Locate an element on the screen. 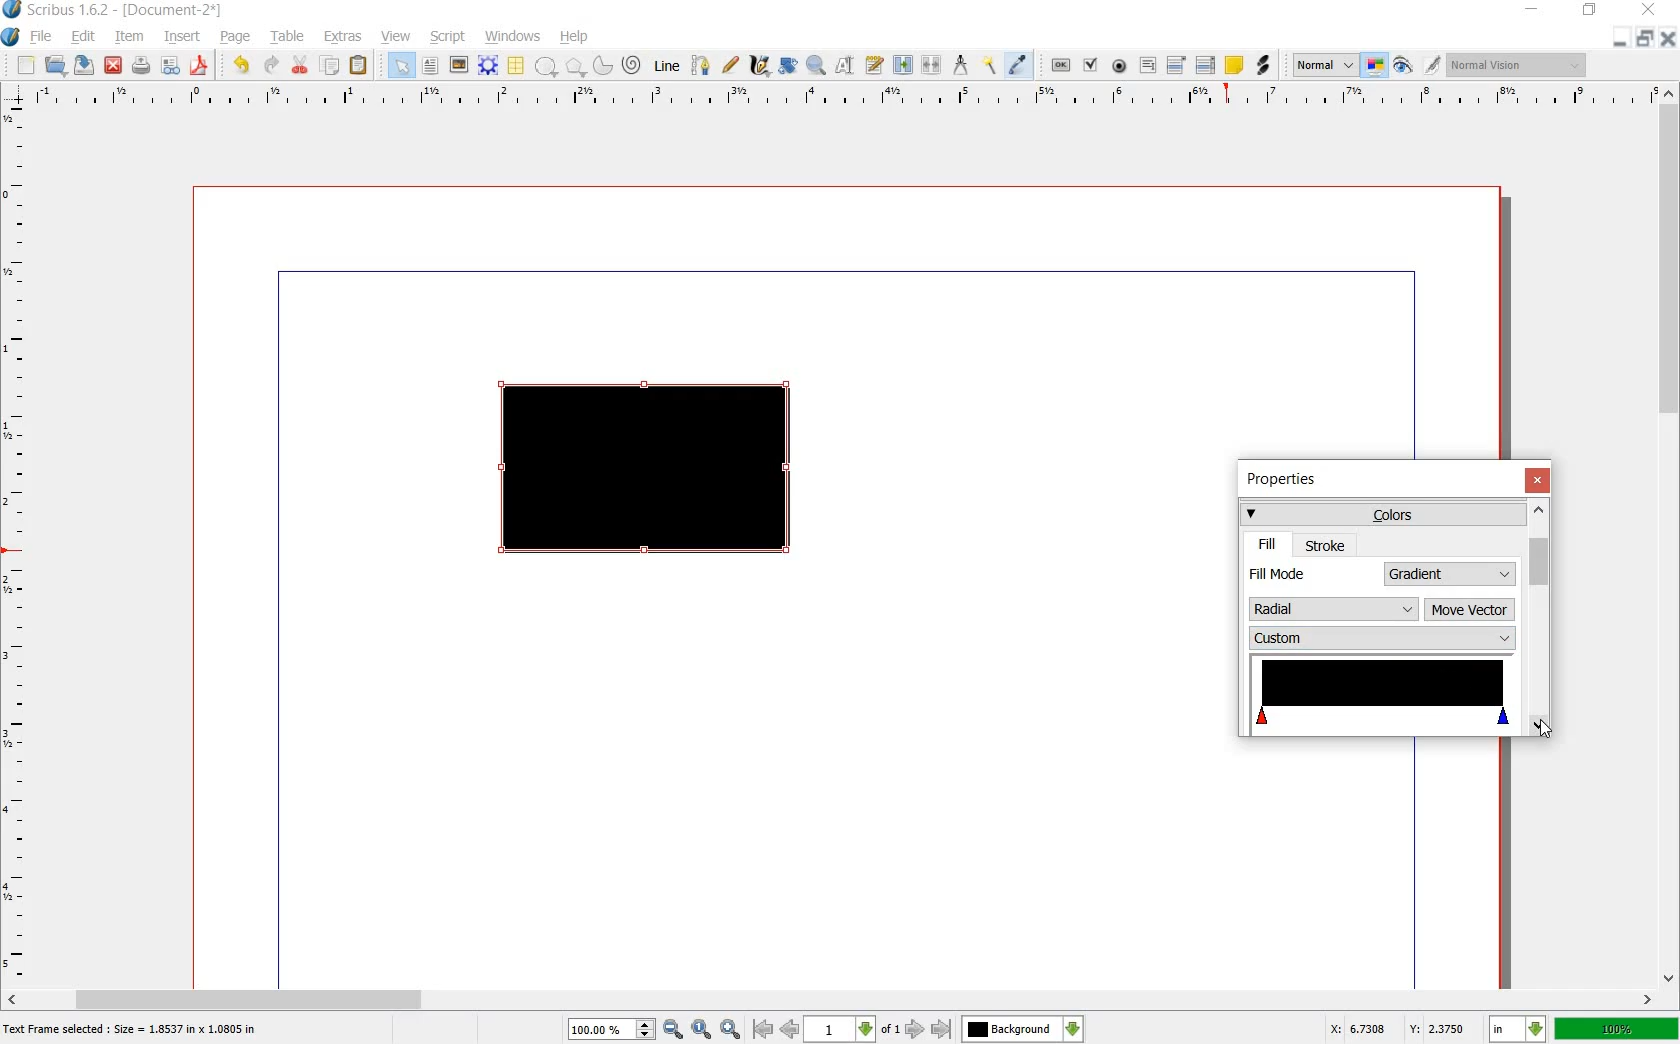 This screenshot has width=1680, height=1044. close is located at coordinates (1652, 9).